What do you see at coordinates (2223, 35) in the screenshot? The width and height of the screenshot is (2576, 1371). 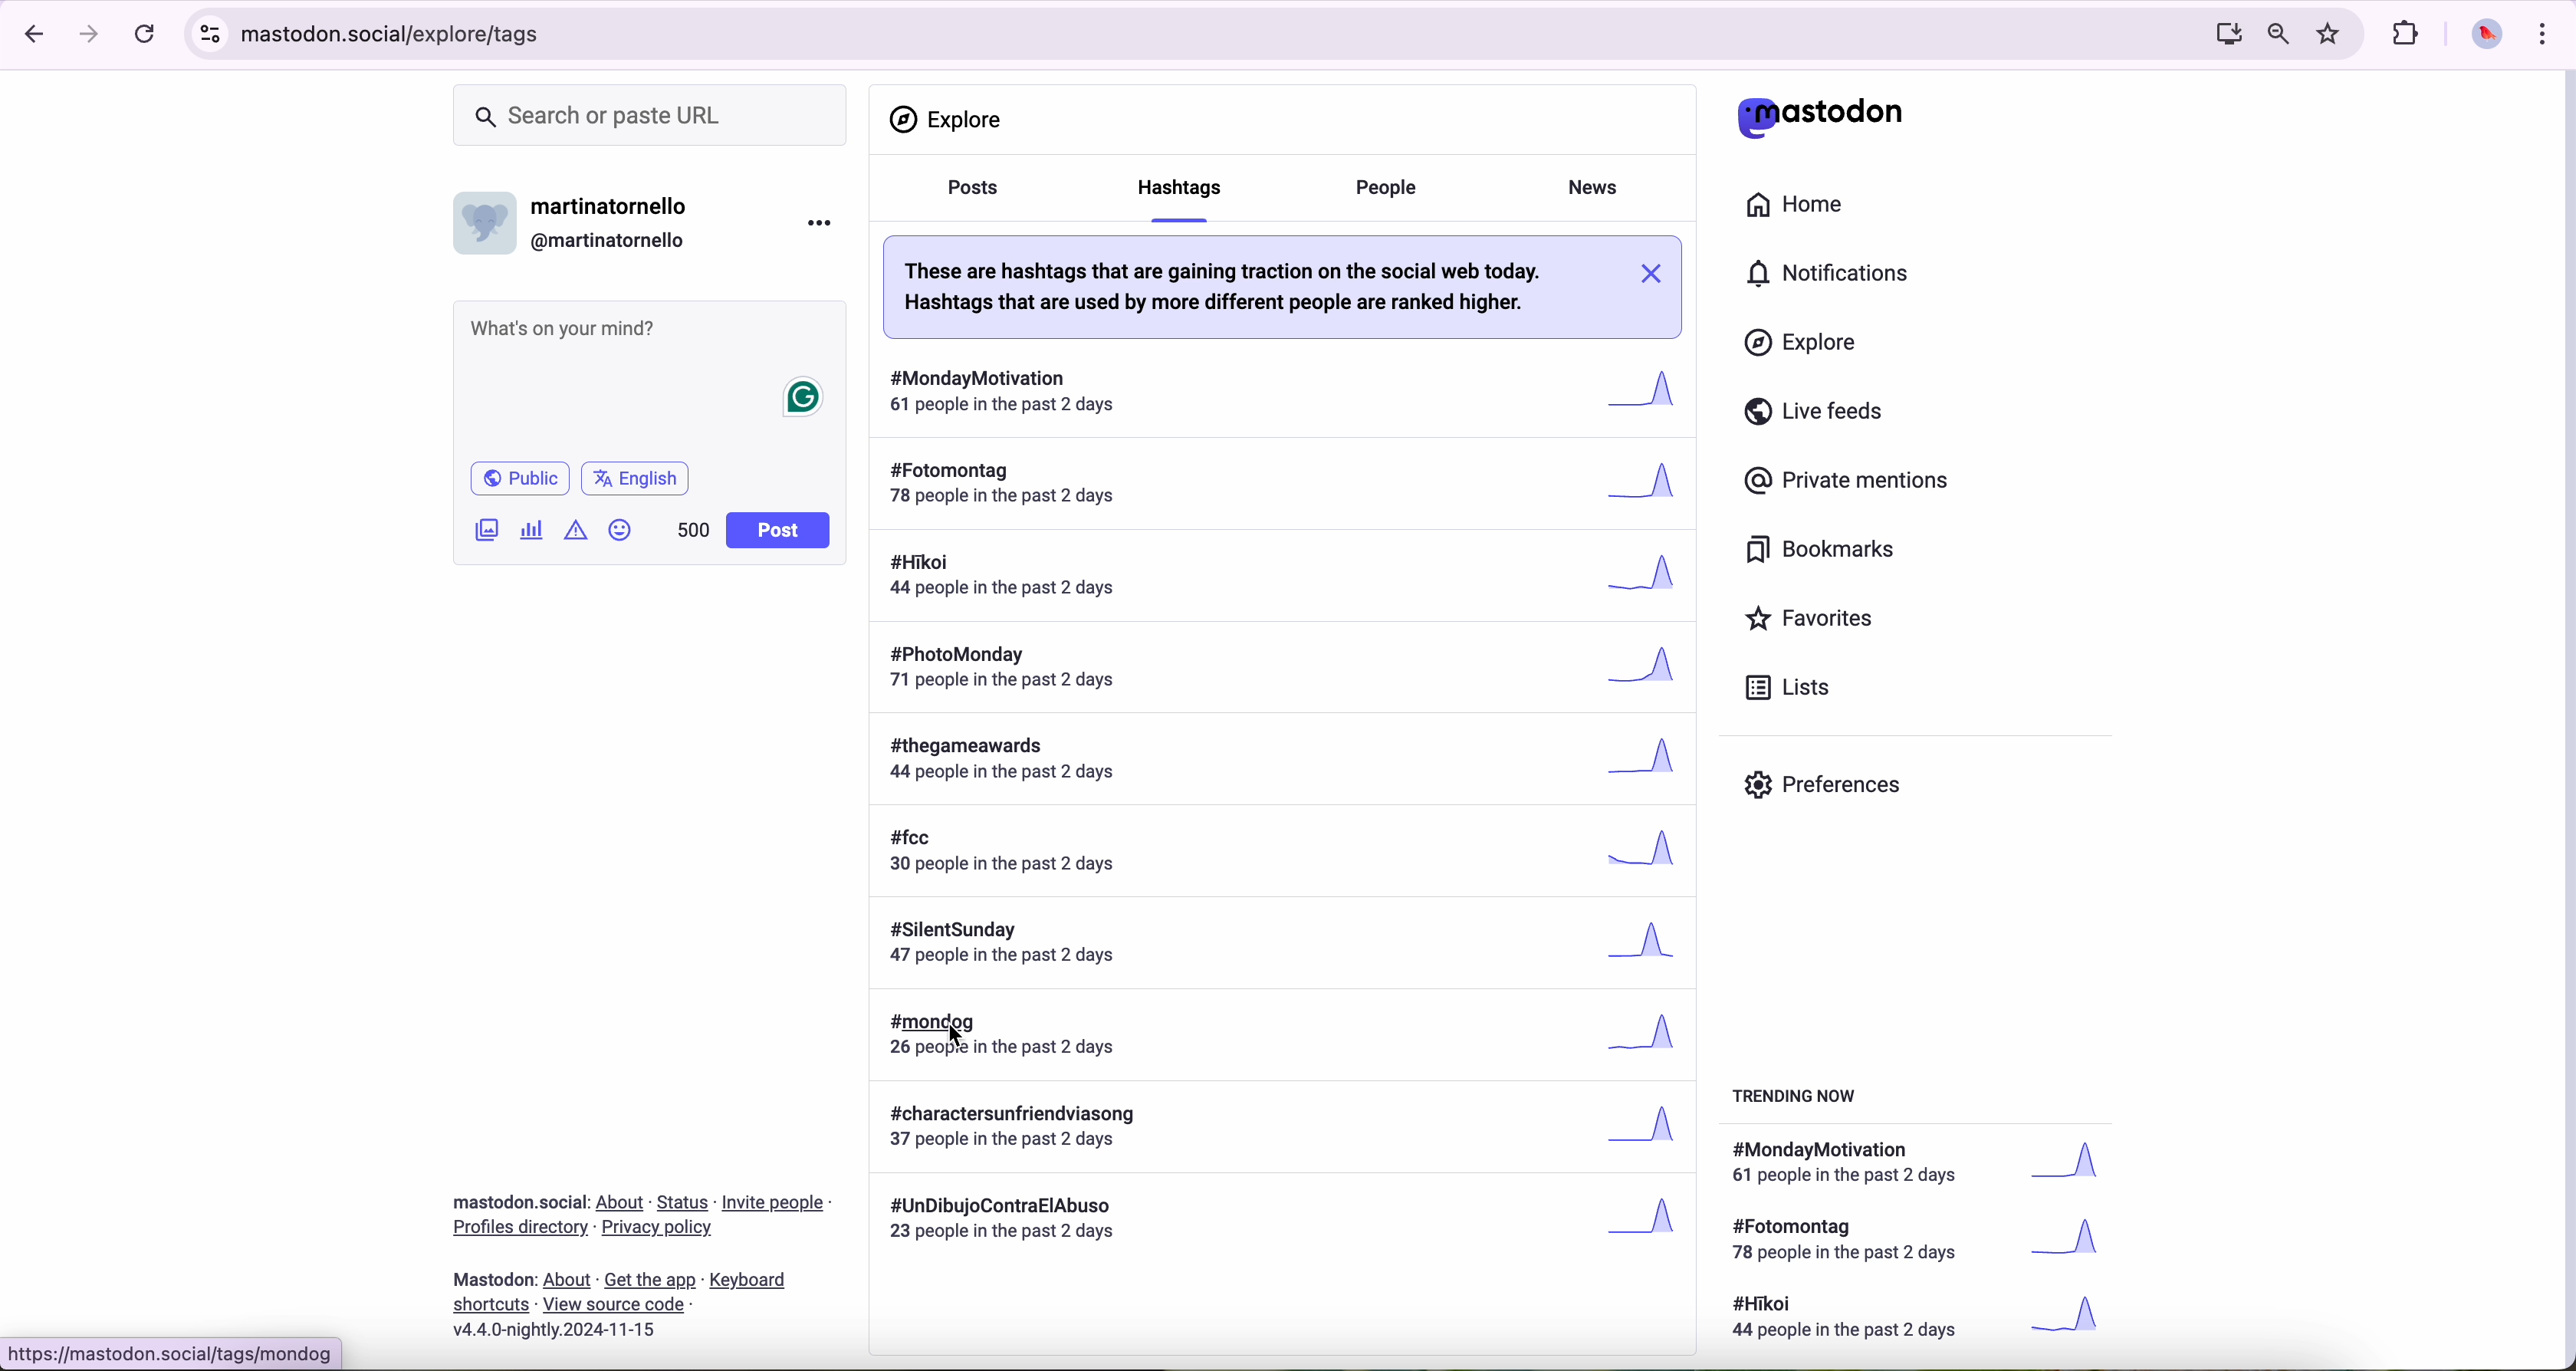 I see `screen` at bounding box center [2223, 35].